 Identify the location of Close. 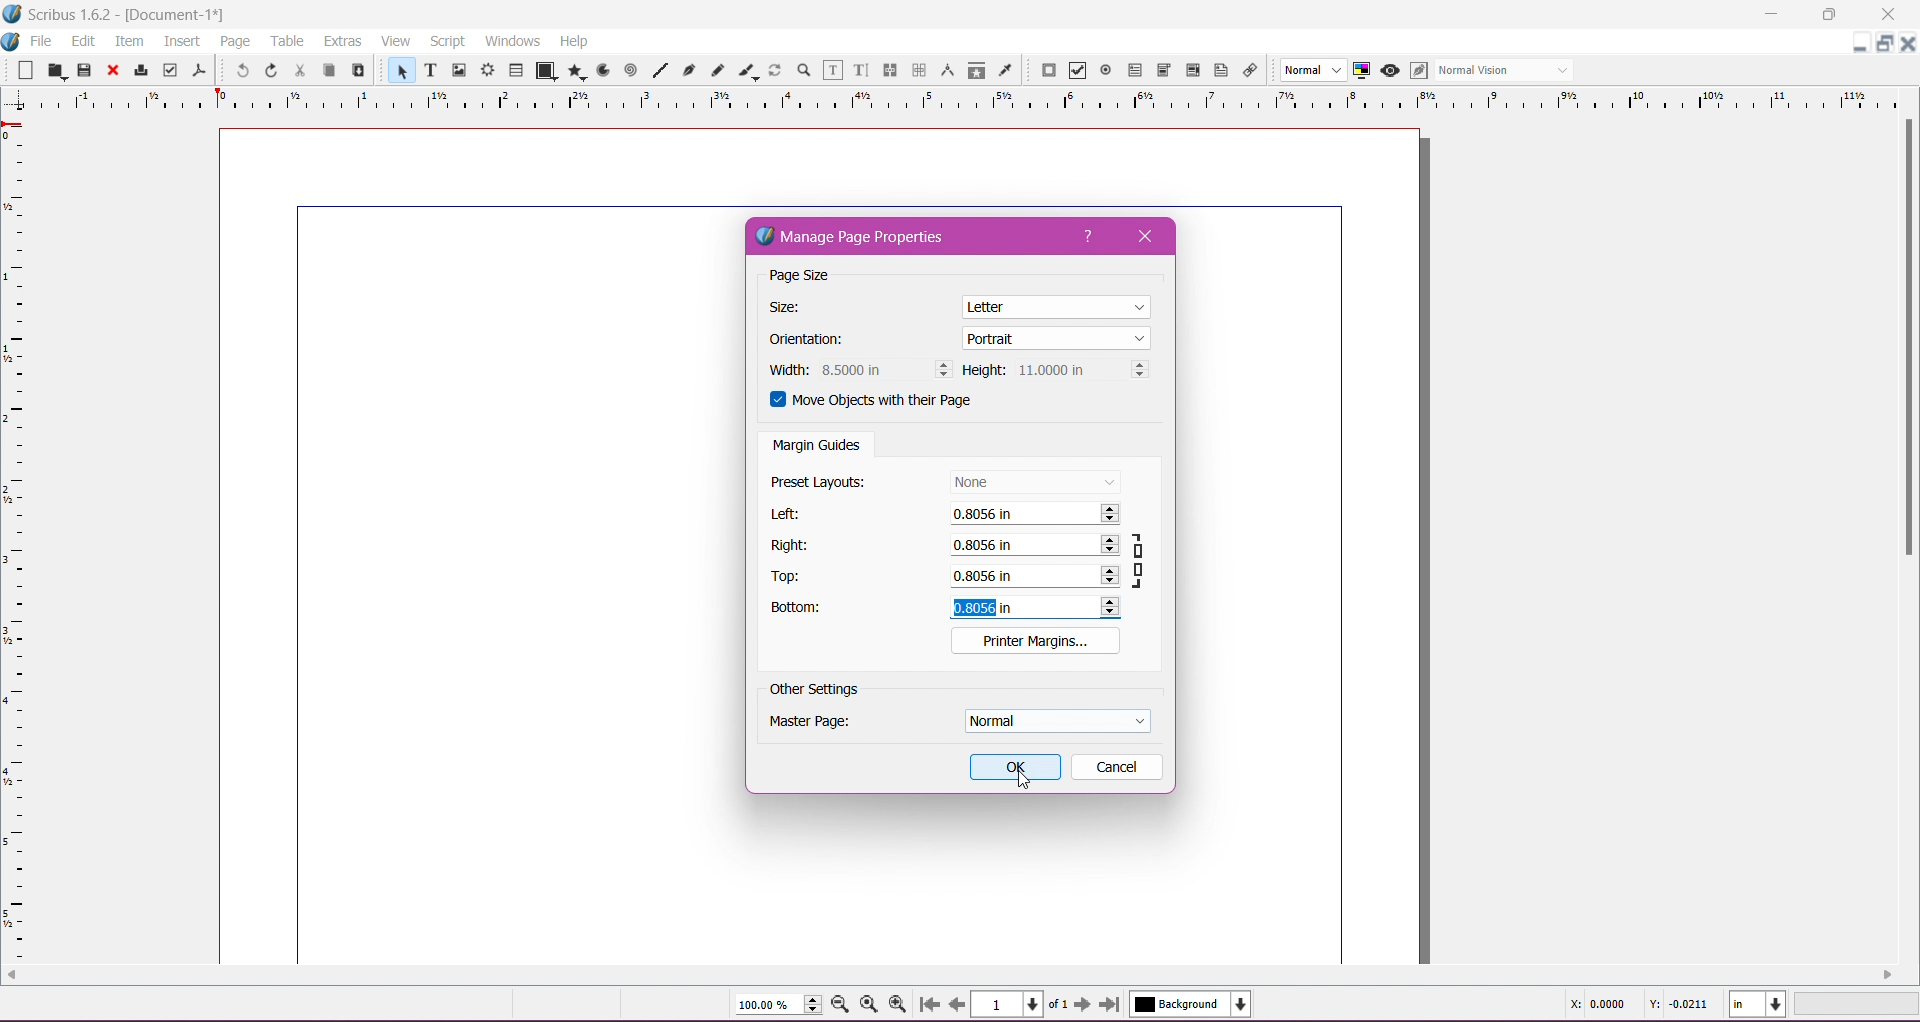
(1881, 15).